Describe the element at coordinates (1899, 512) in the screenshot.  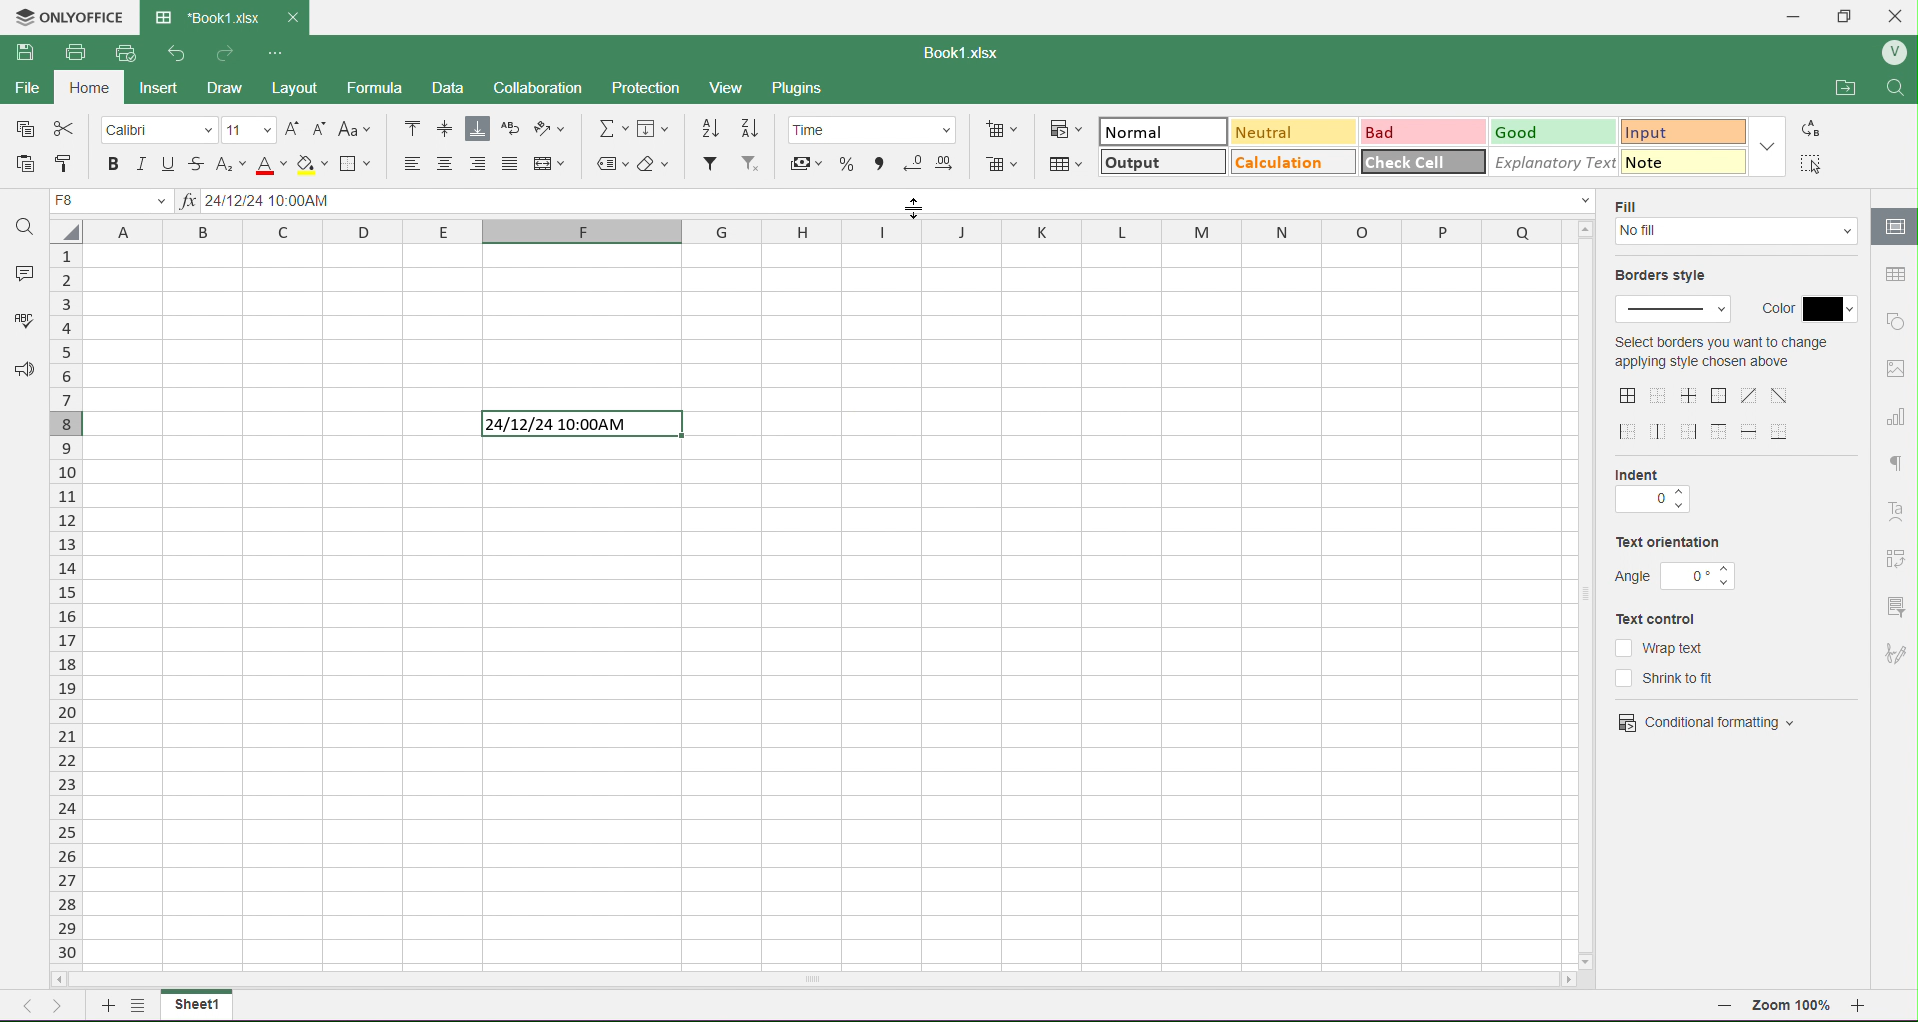
I see `text style` at that location.